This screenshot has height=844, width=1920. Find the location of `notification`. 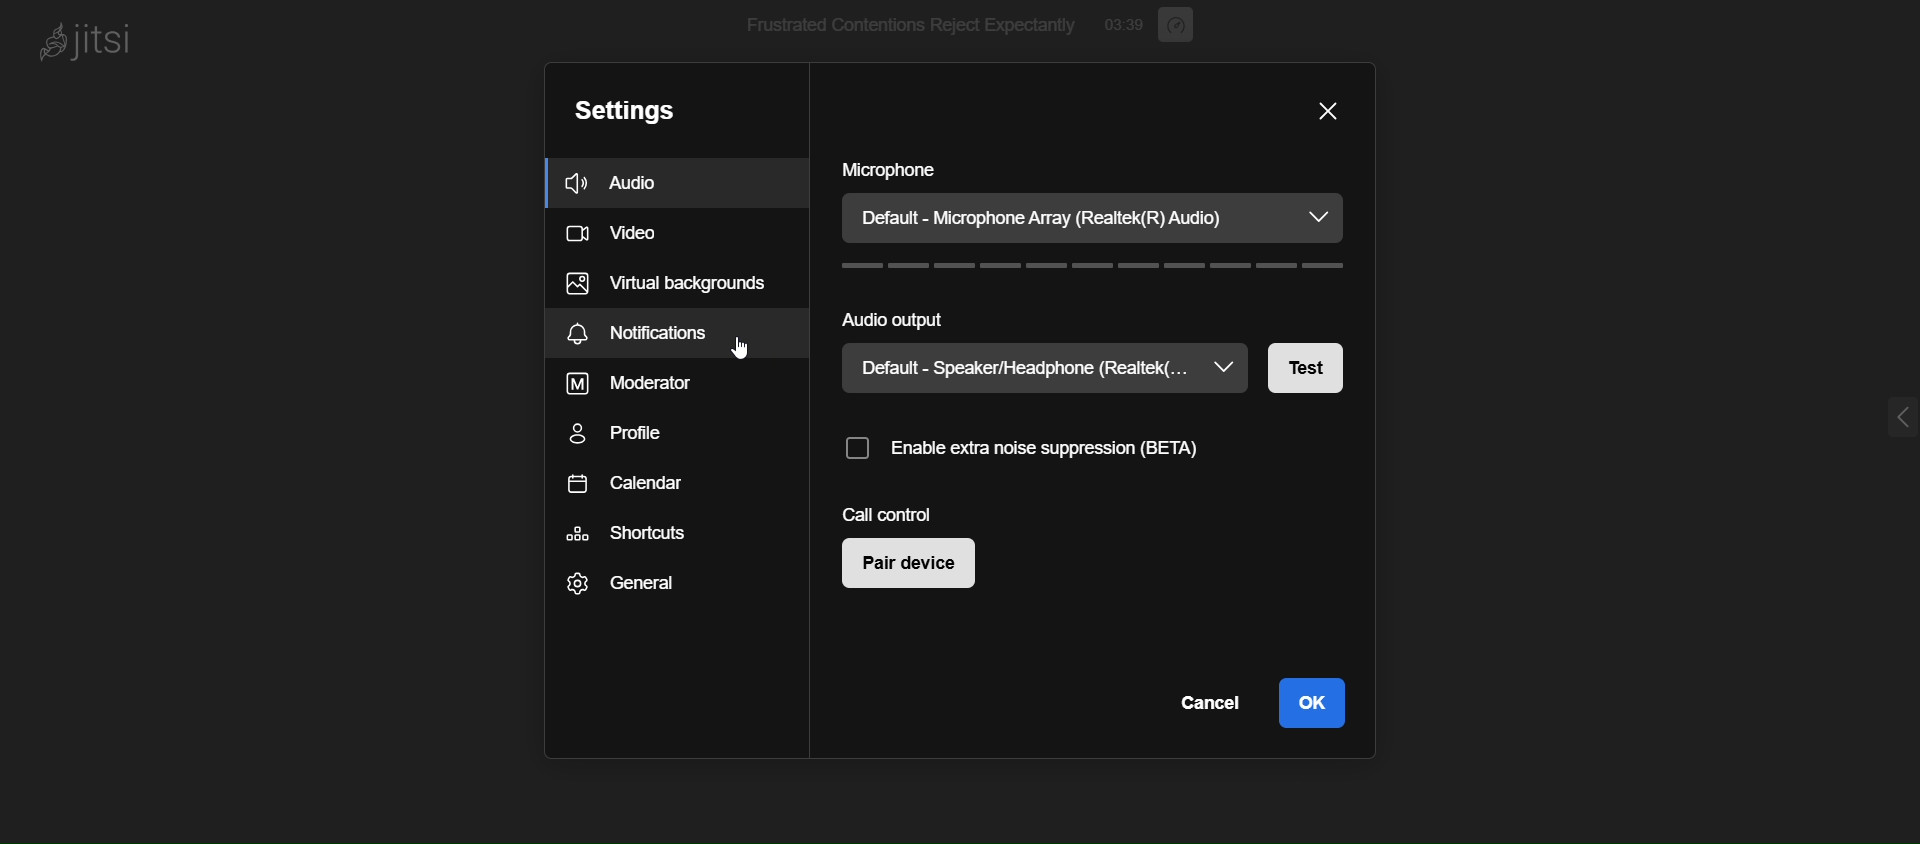

notification is located at coordinates (667, 333).